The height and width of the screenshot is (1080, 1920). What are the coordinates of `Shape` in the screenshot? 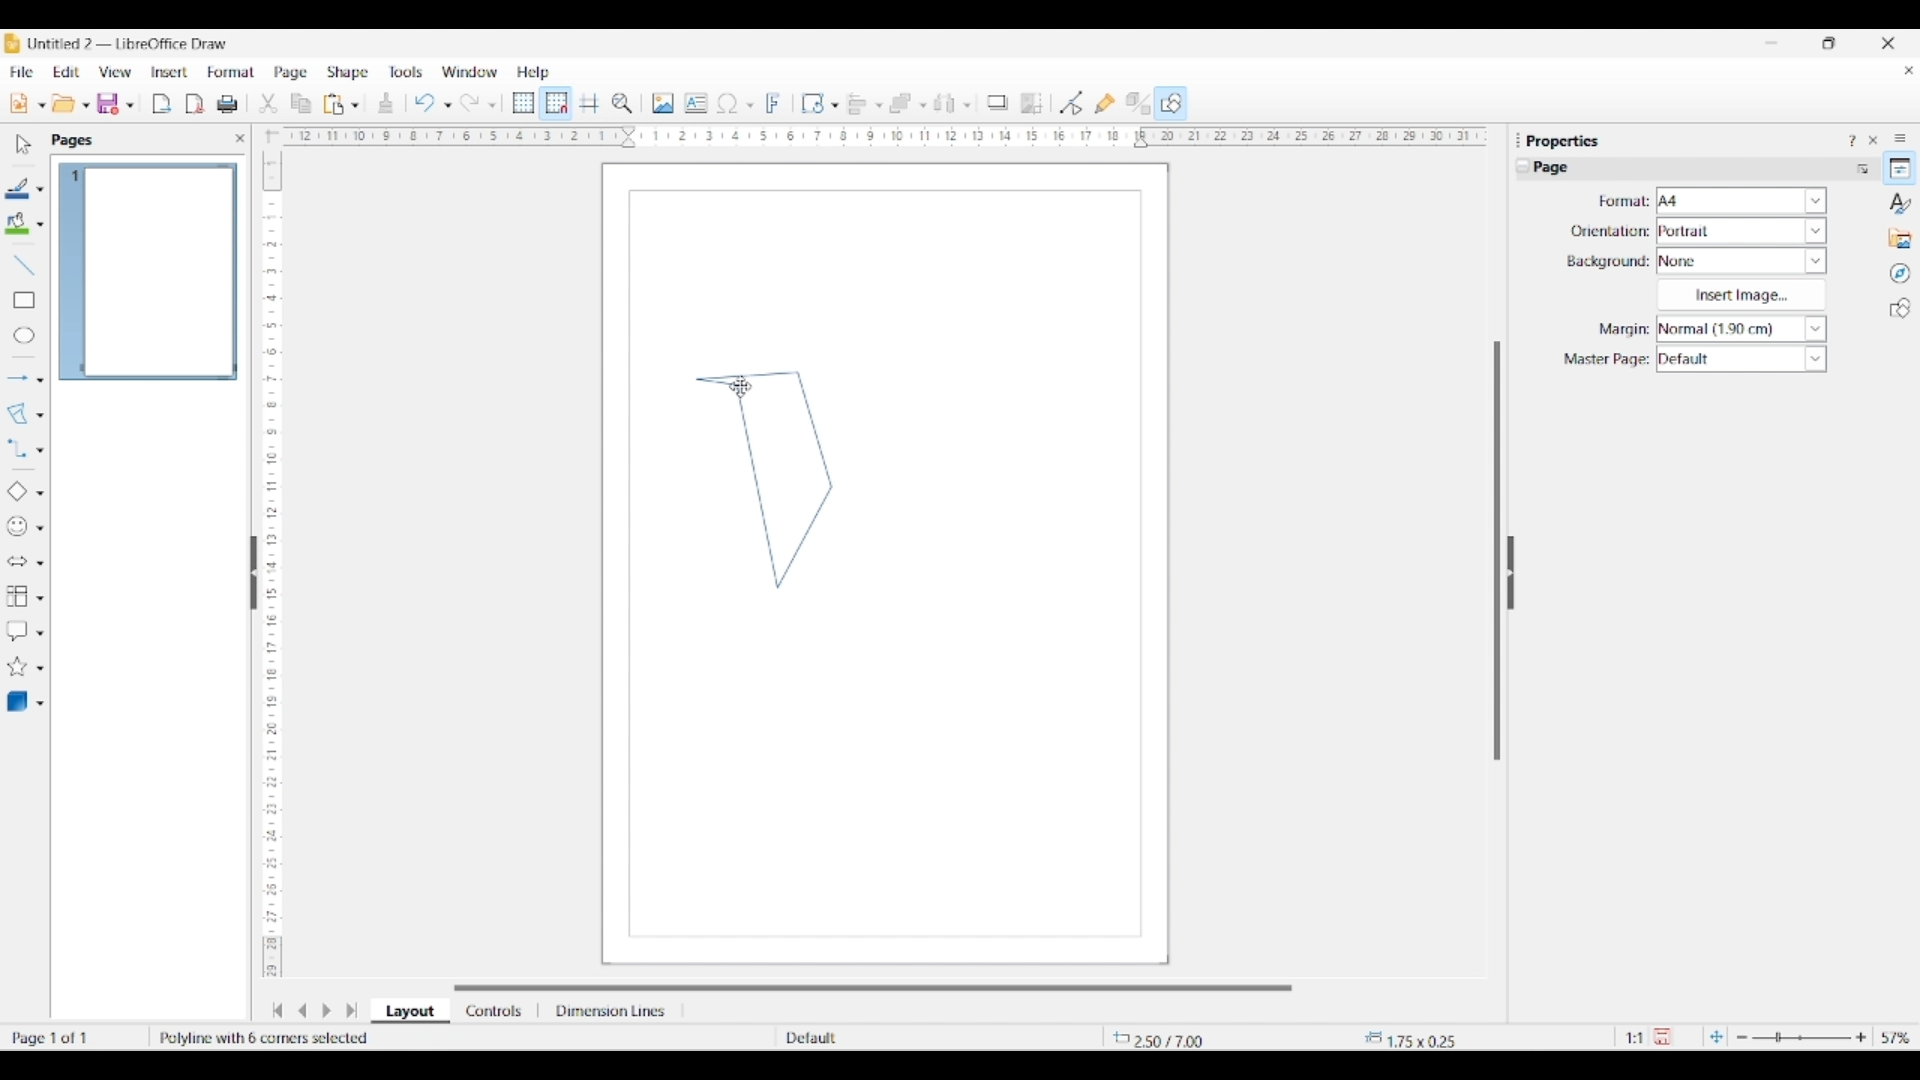 It's located at (349, 73).